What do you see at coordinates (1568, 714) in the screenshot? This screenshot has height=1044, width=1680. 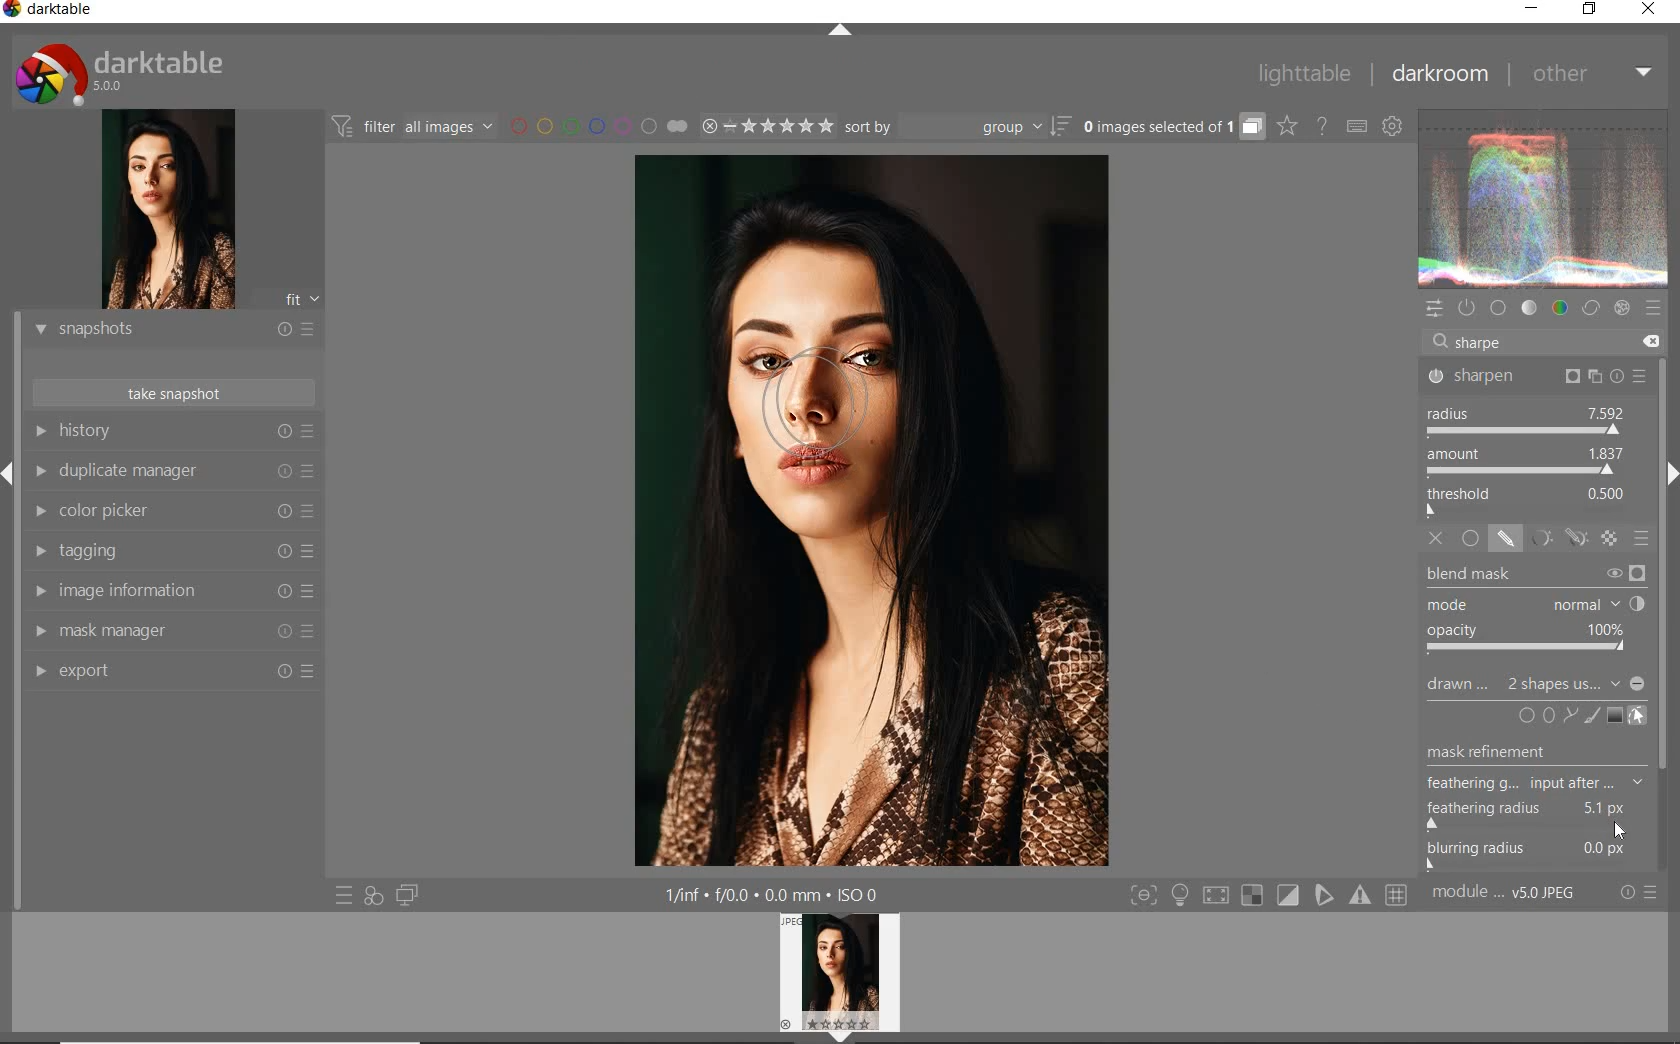 I see `ADD PATH` at bounding box center [1568, 714].